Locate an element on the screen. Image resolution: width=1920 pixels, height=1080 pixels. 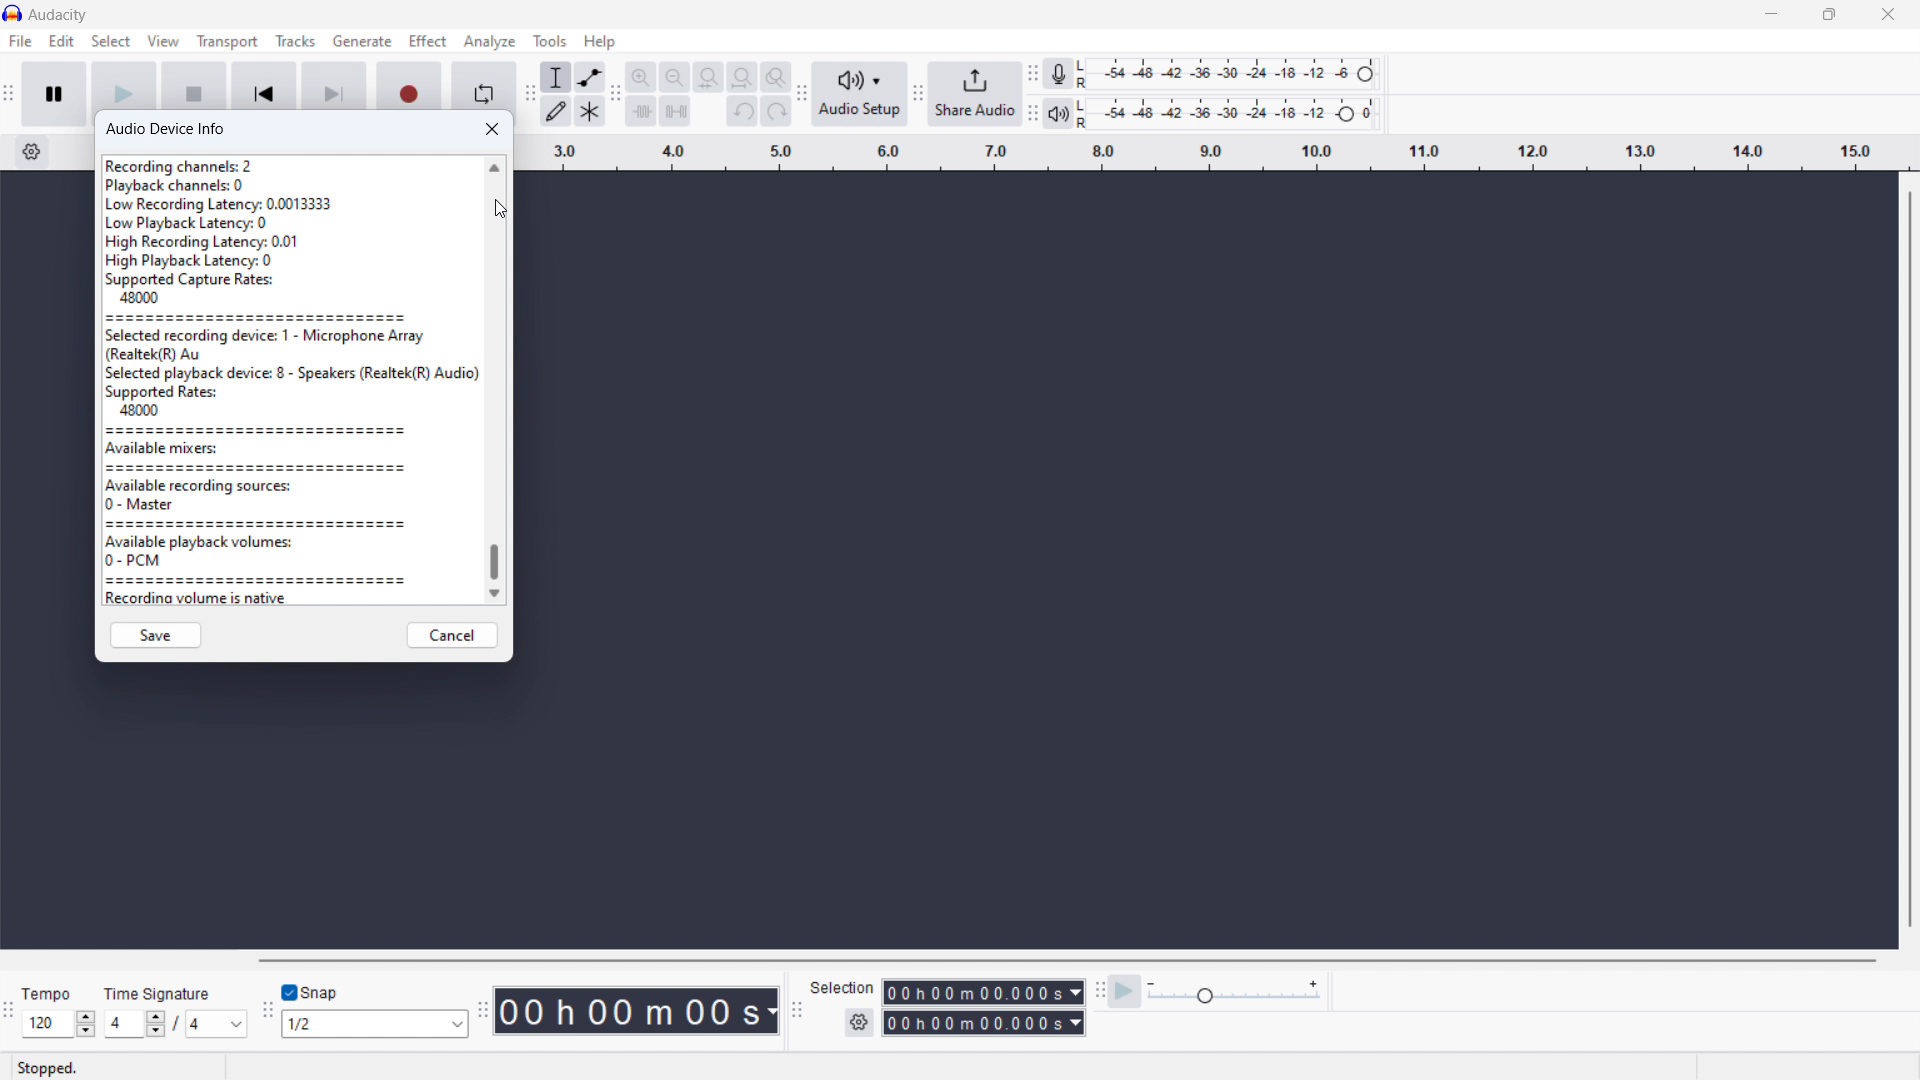
edit toolbar is located at coordinates (616, 93).